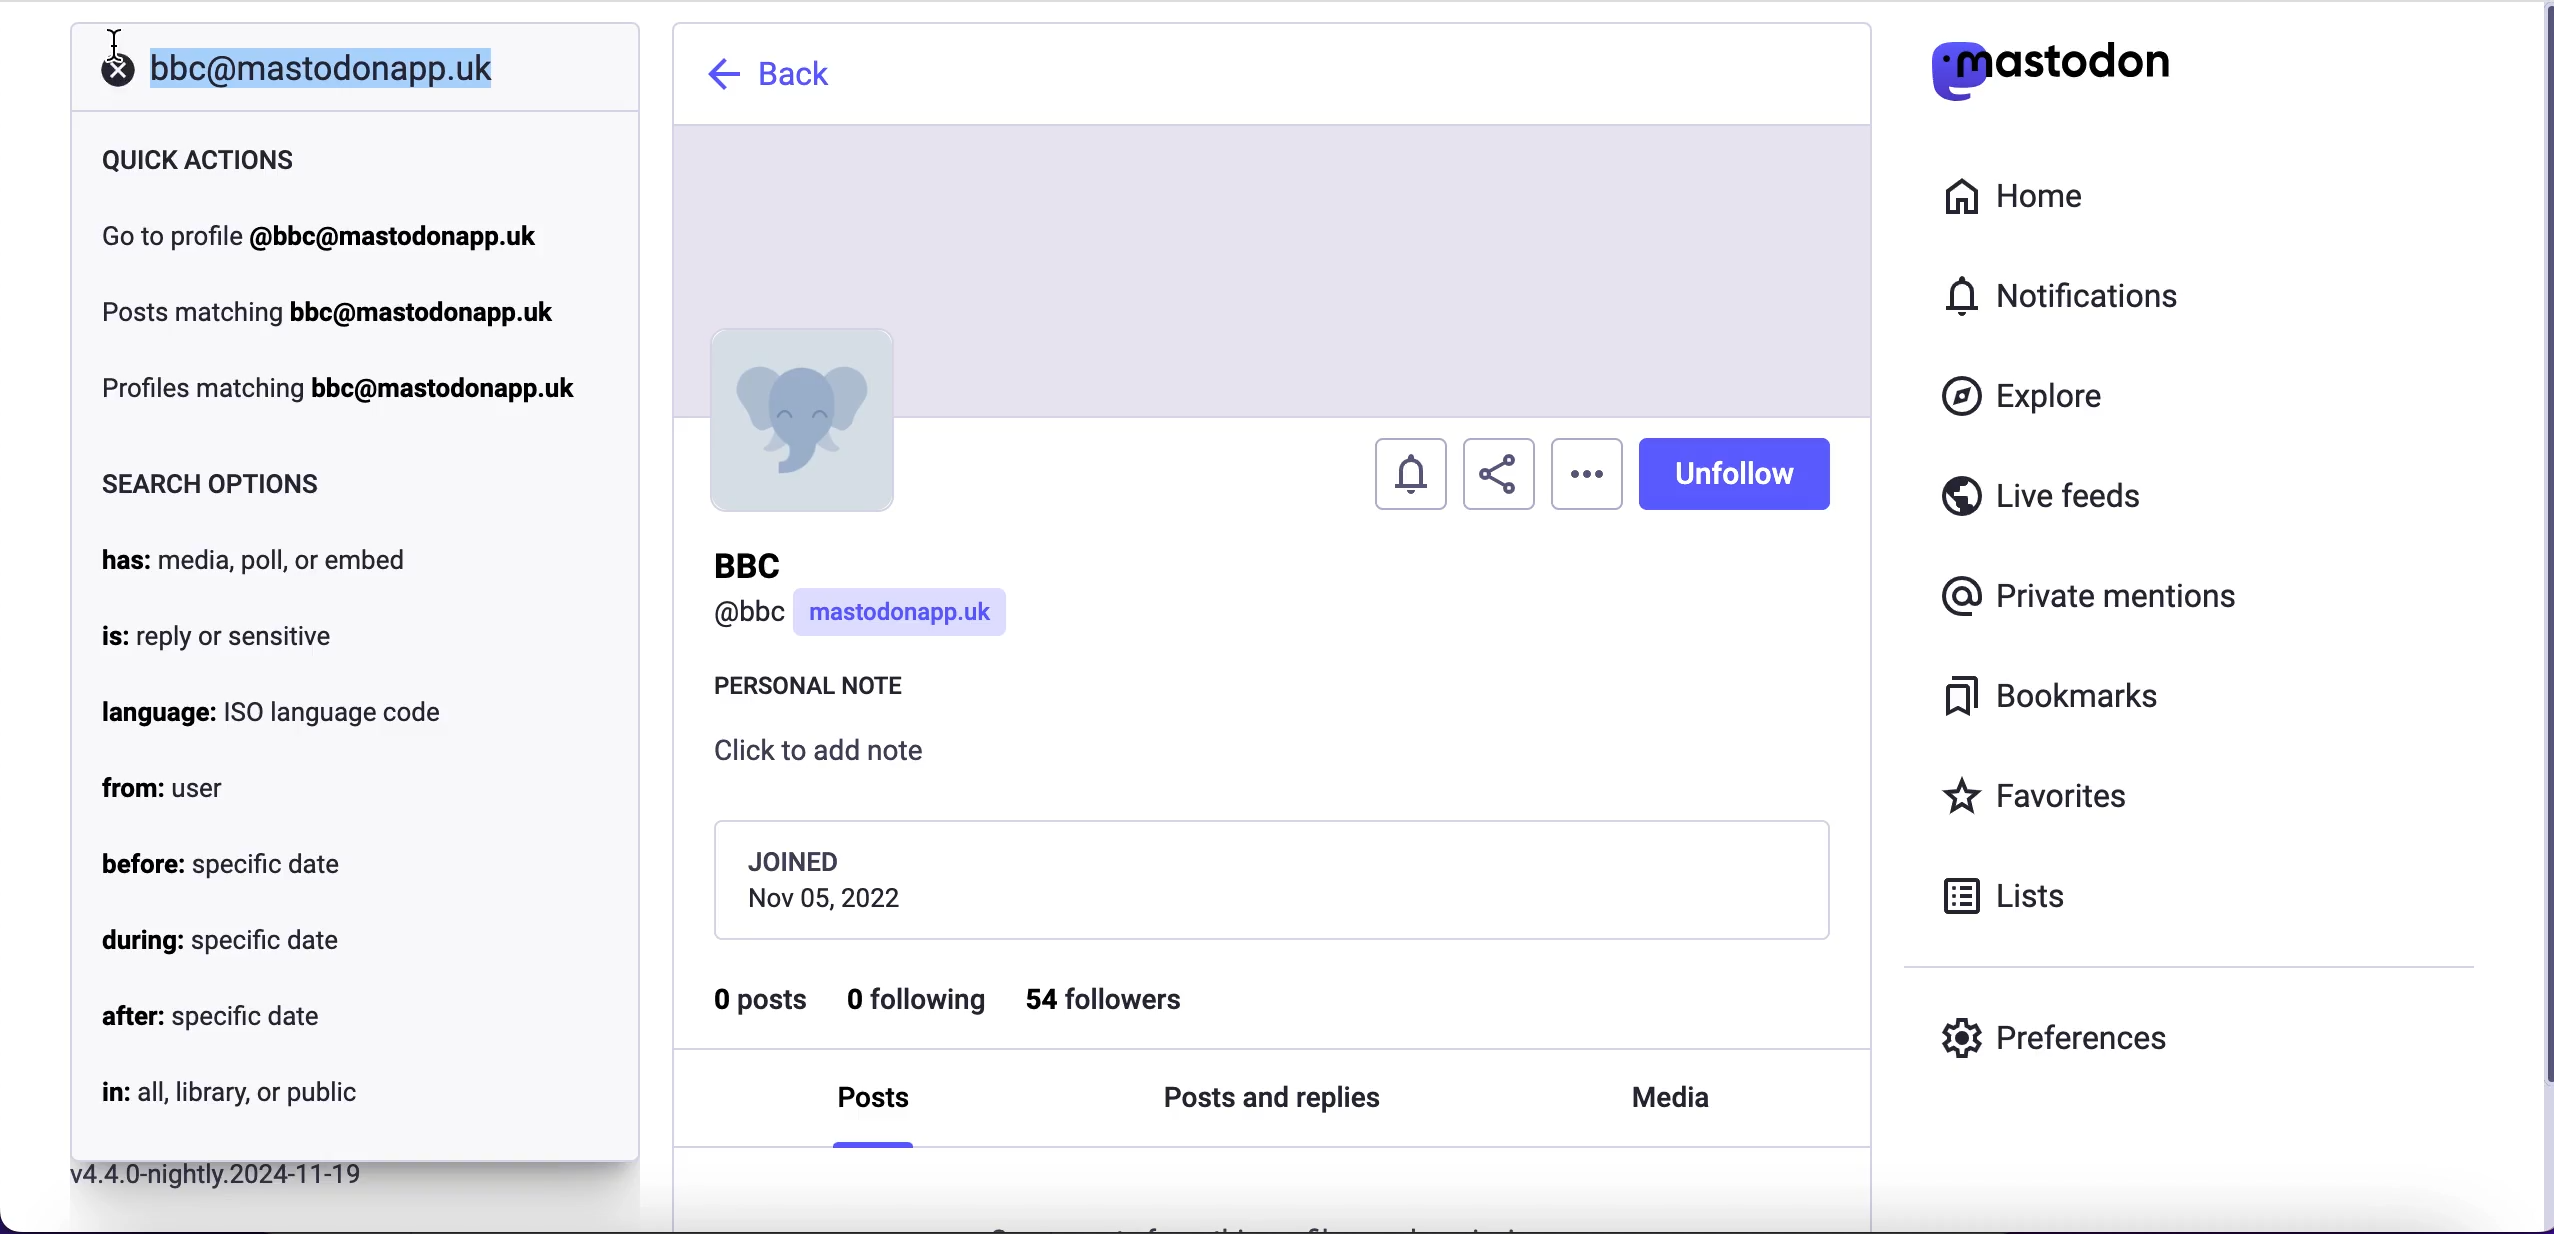  Describe the element at coordinates (2042, 799) in the screenshot. I see `favorites` at that location.